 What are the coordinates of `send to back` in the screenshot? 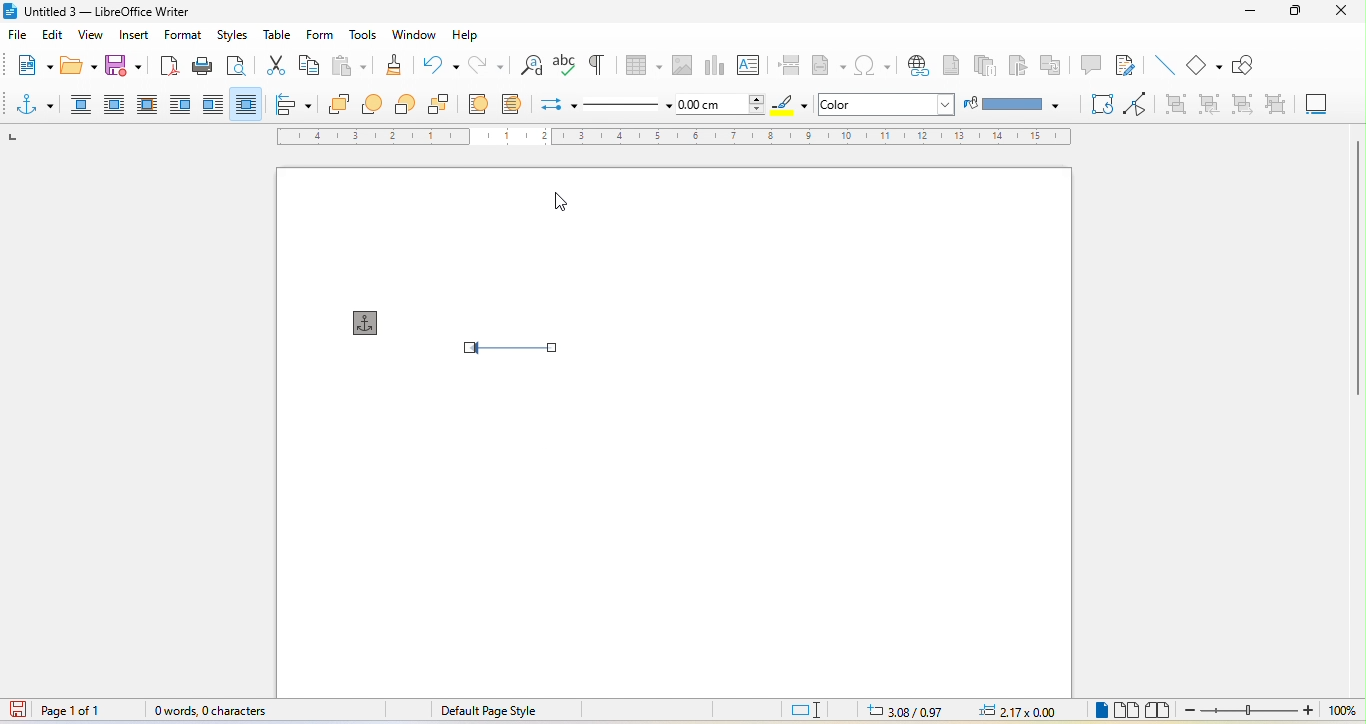 It's located at (443, 107).